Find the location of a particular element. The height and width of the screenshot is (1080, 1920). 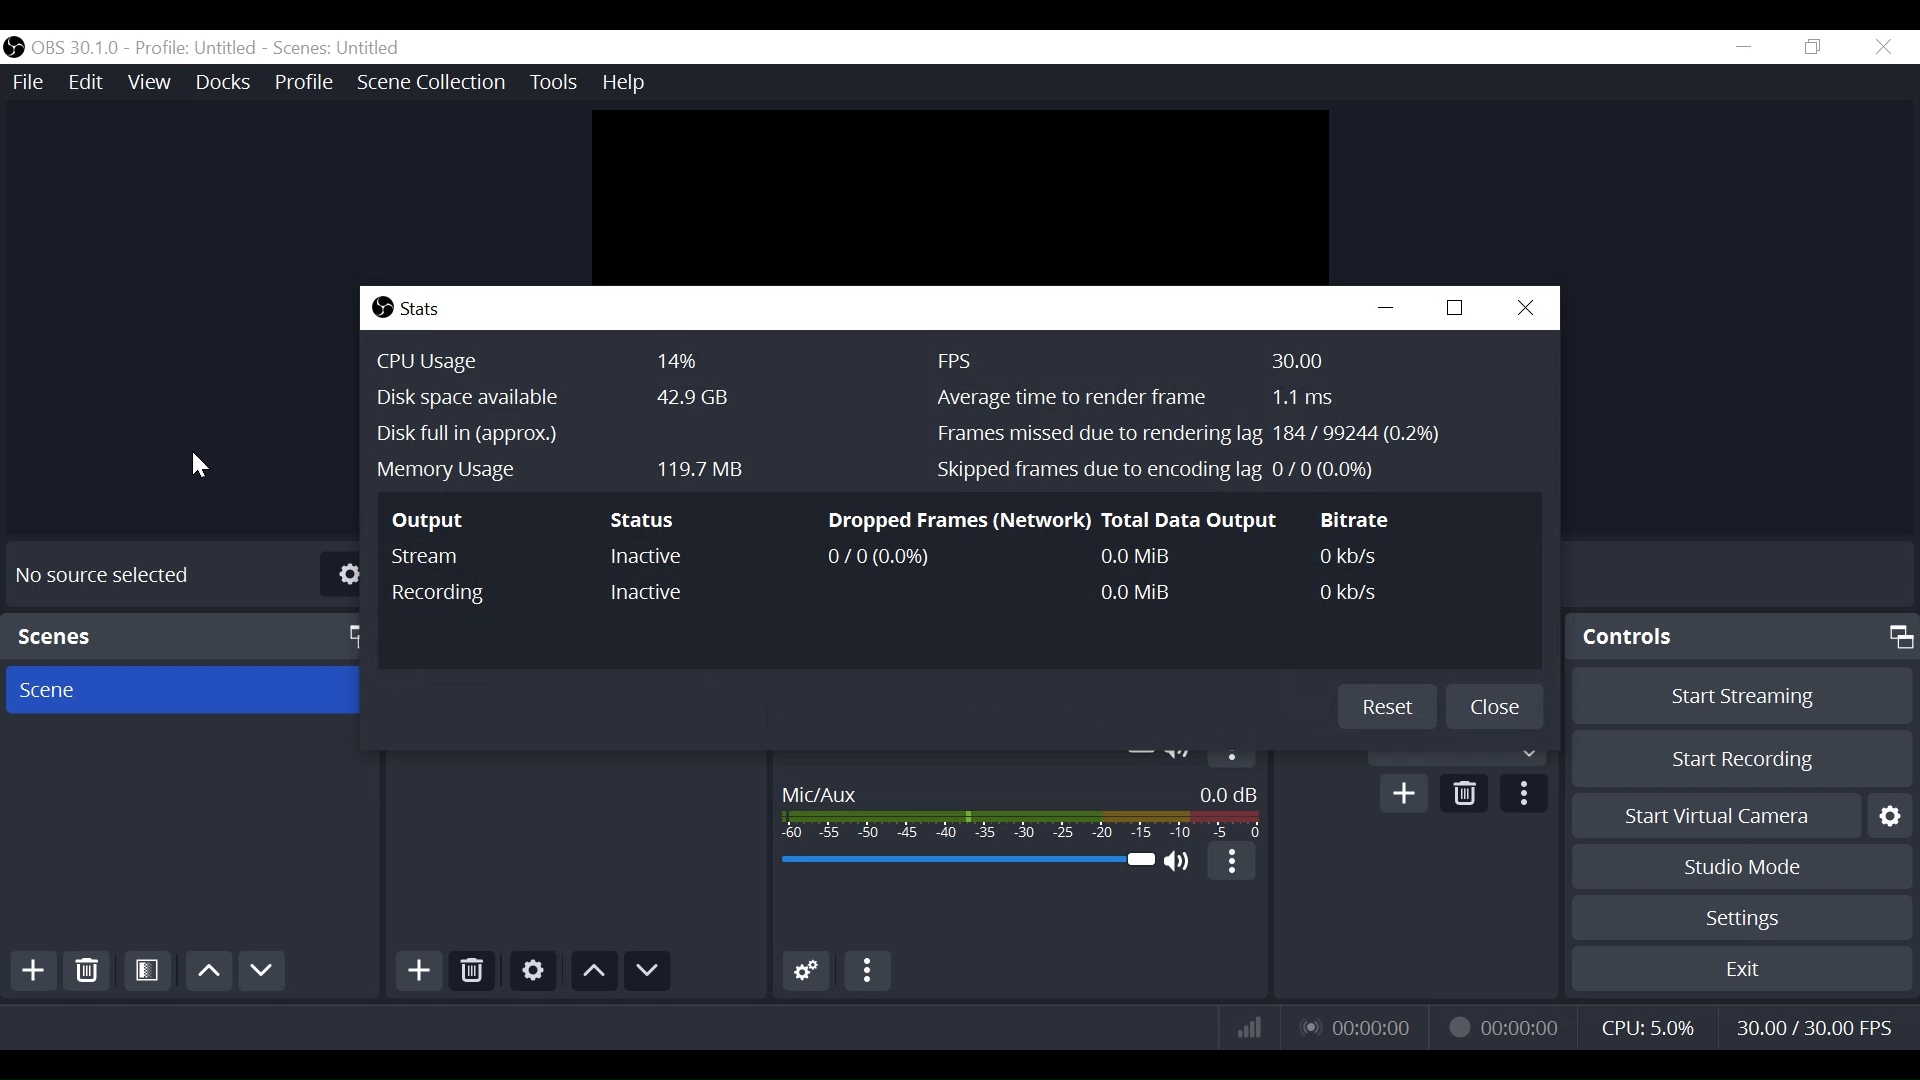

0.0MB is located at coordinates (1142, 556).